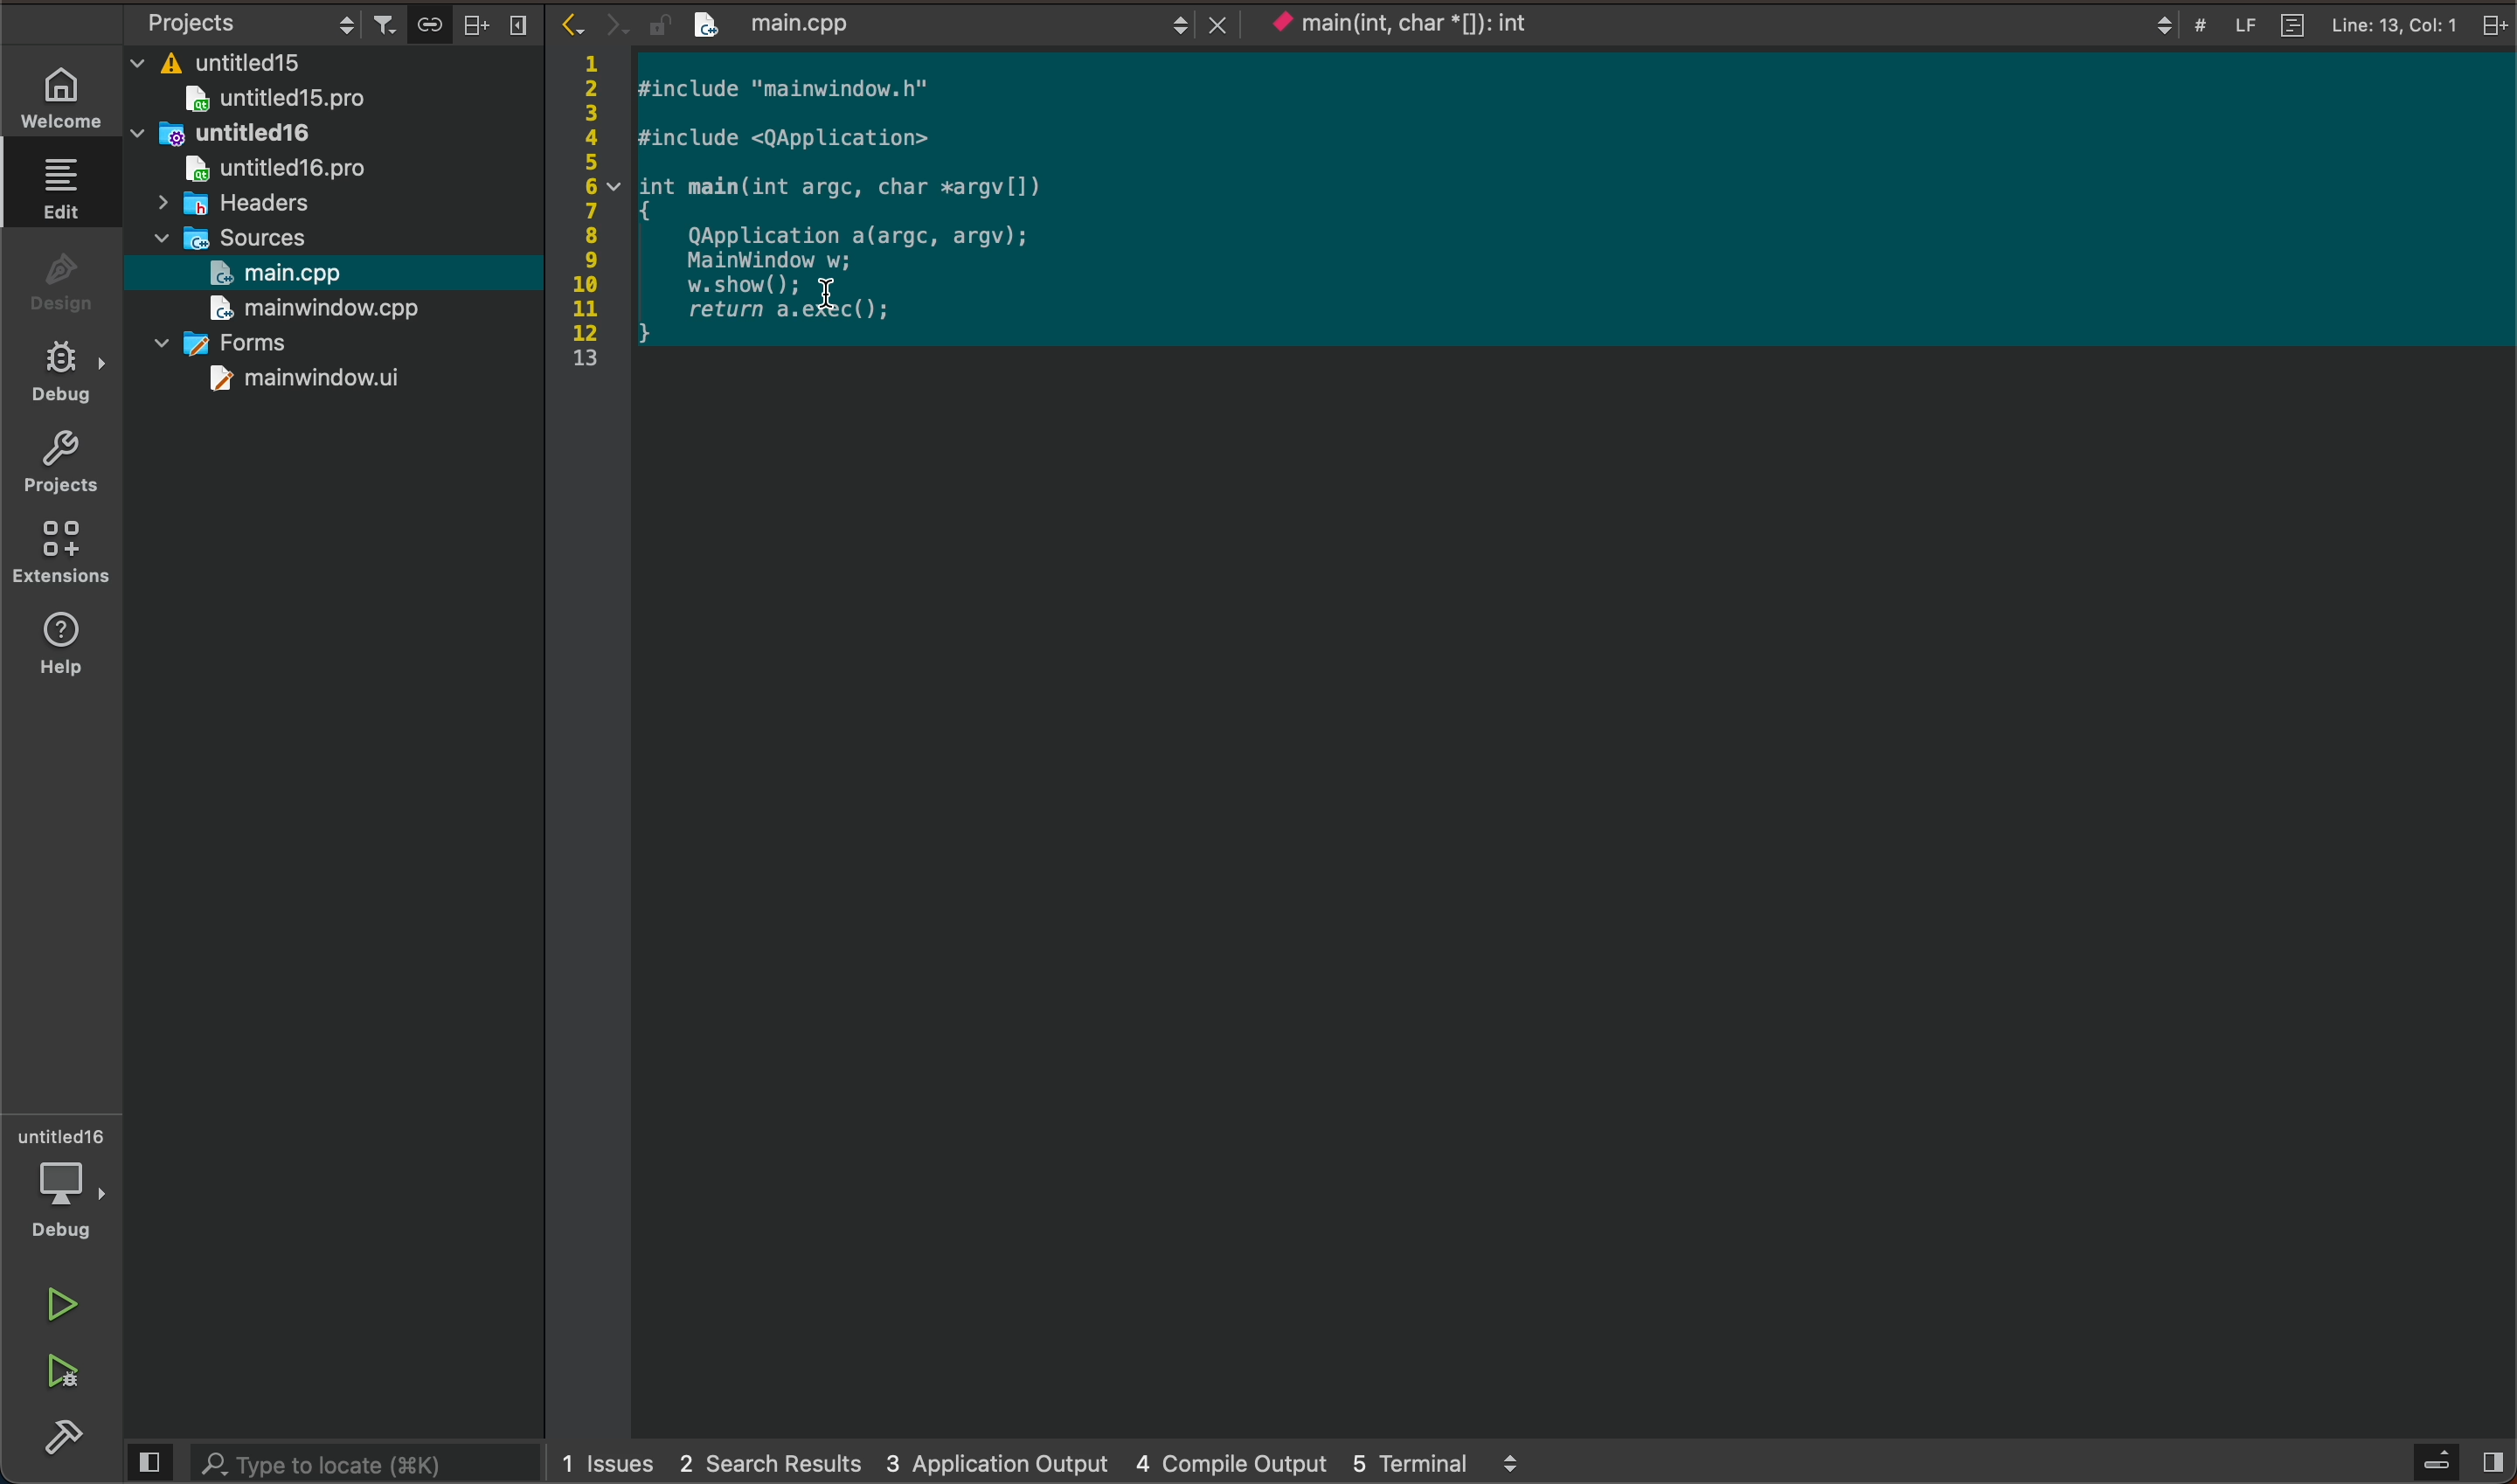  Describe the element at coordinates (431, 25) in the screenshot. I see `` at that location.